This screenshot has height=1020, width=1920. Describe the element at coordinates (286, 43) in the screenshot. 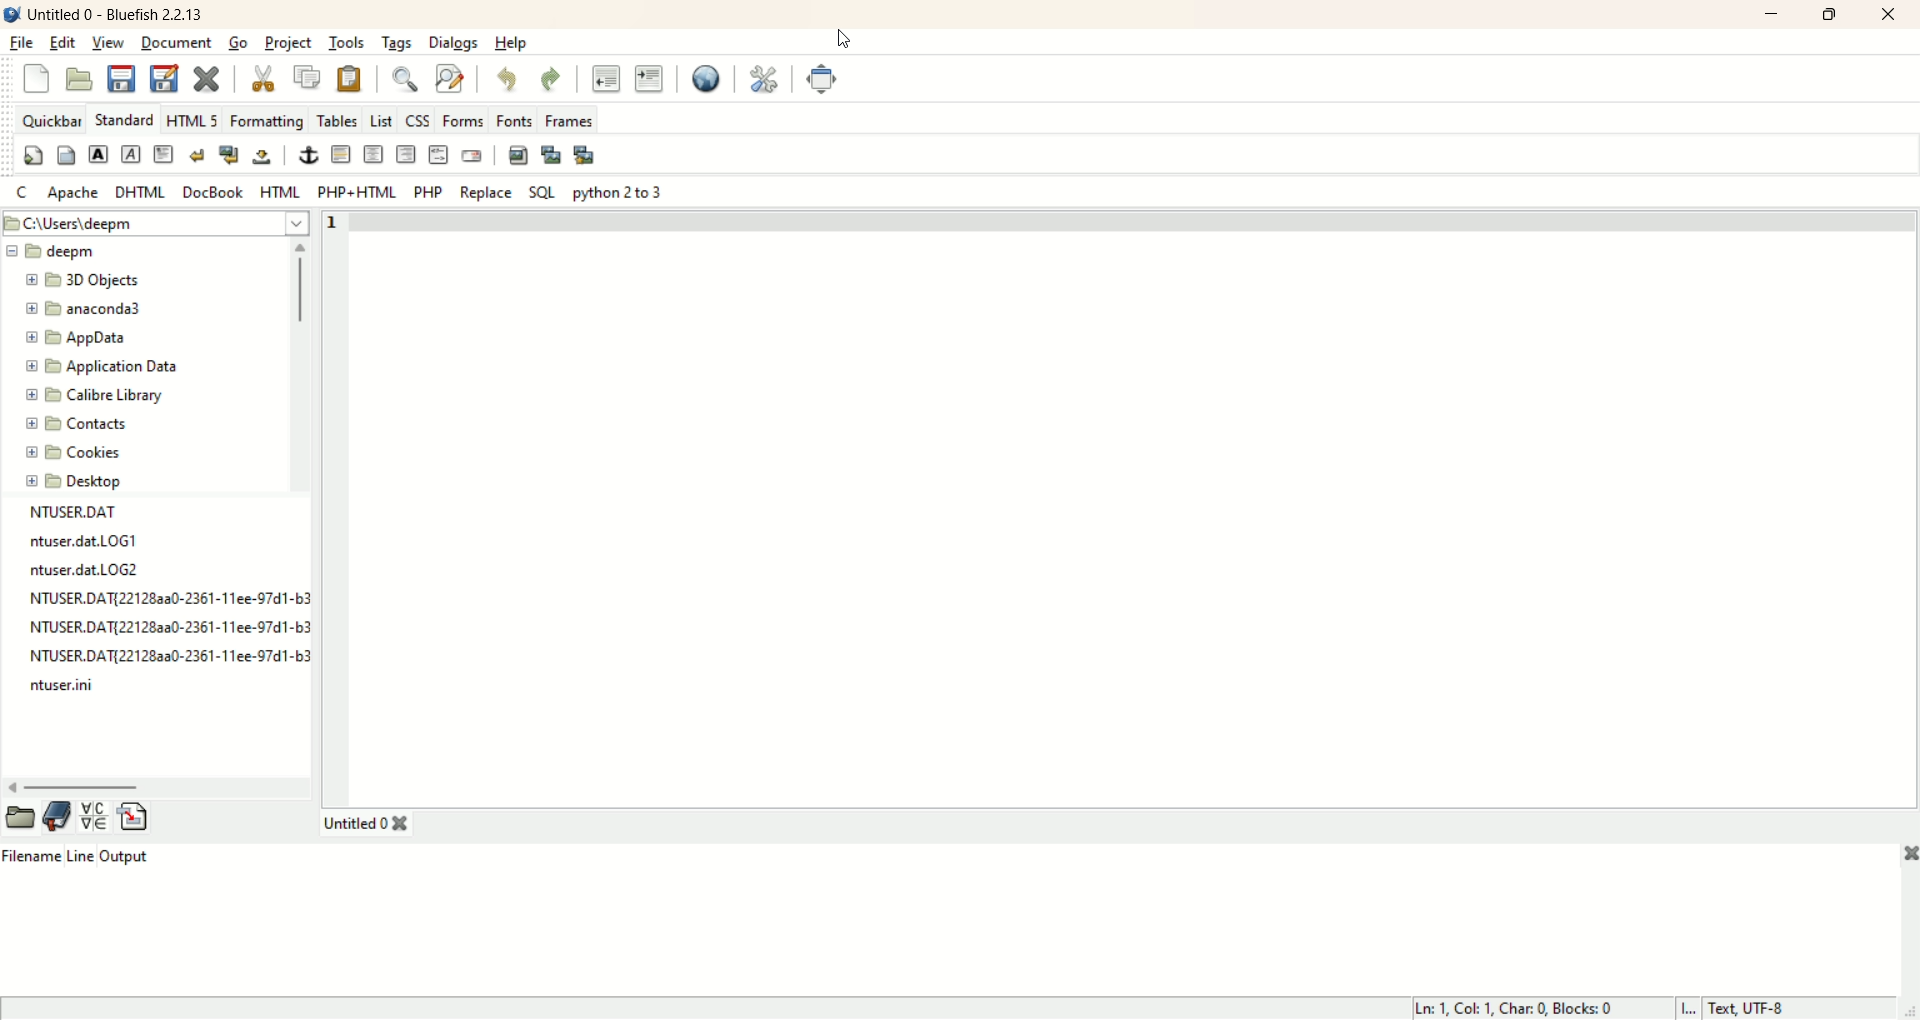

I see `project` at that location.